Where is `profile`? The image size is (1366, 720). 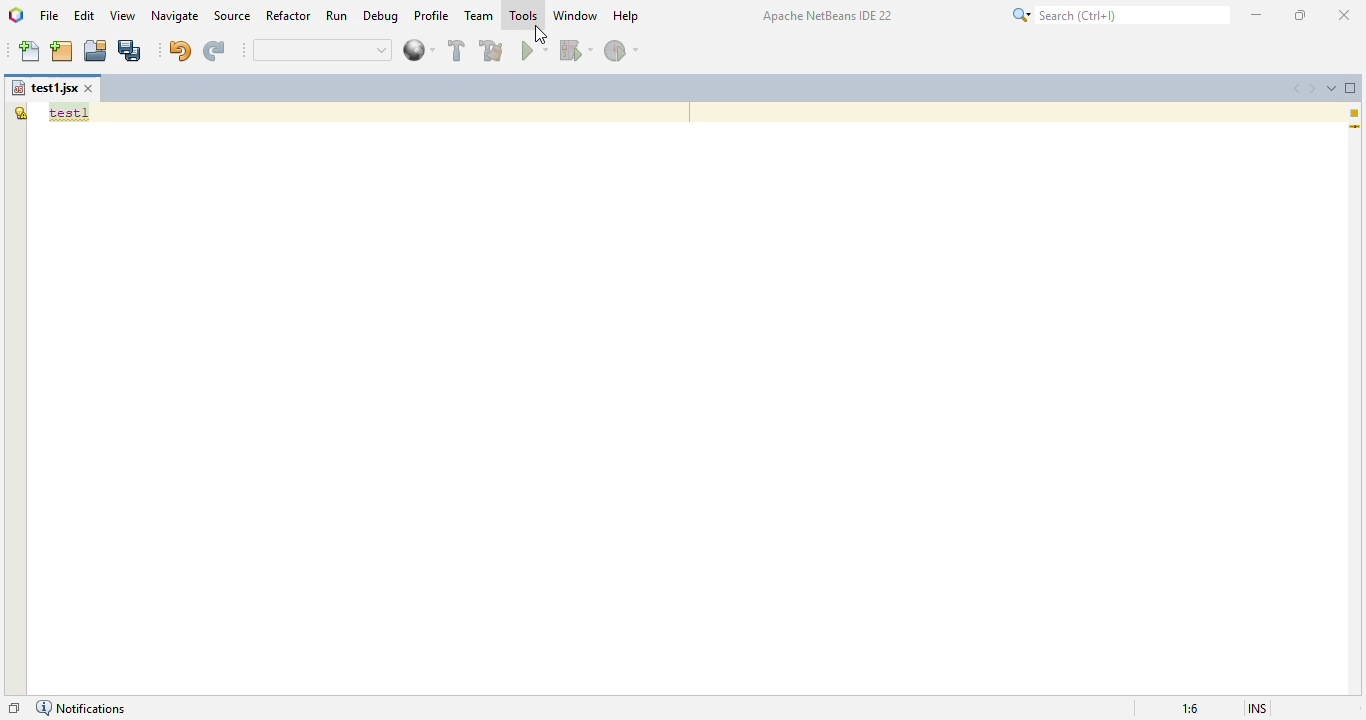
profile is located at coordinates (432, 15).